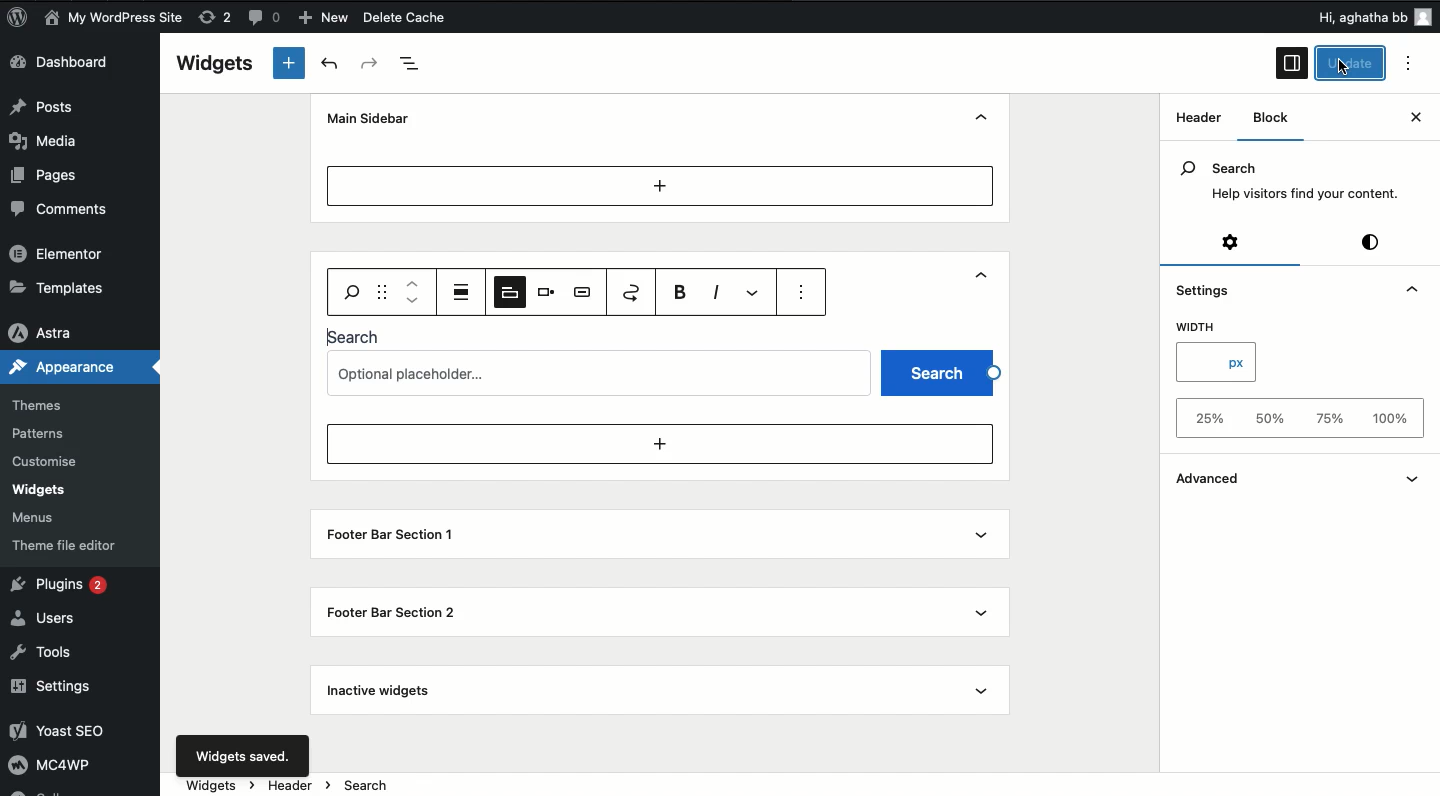 Image resolution: width=1440 pixels, height=796 pixels. Describe the element at coordinates (602, 371) in the screenshot. I see `optional placeholder` at that location.